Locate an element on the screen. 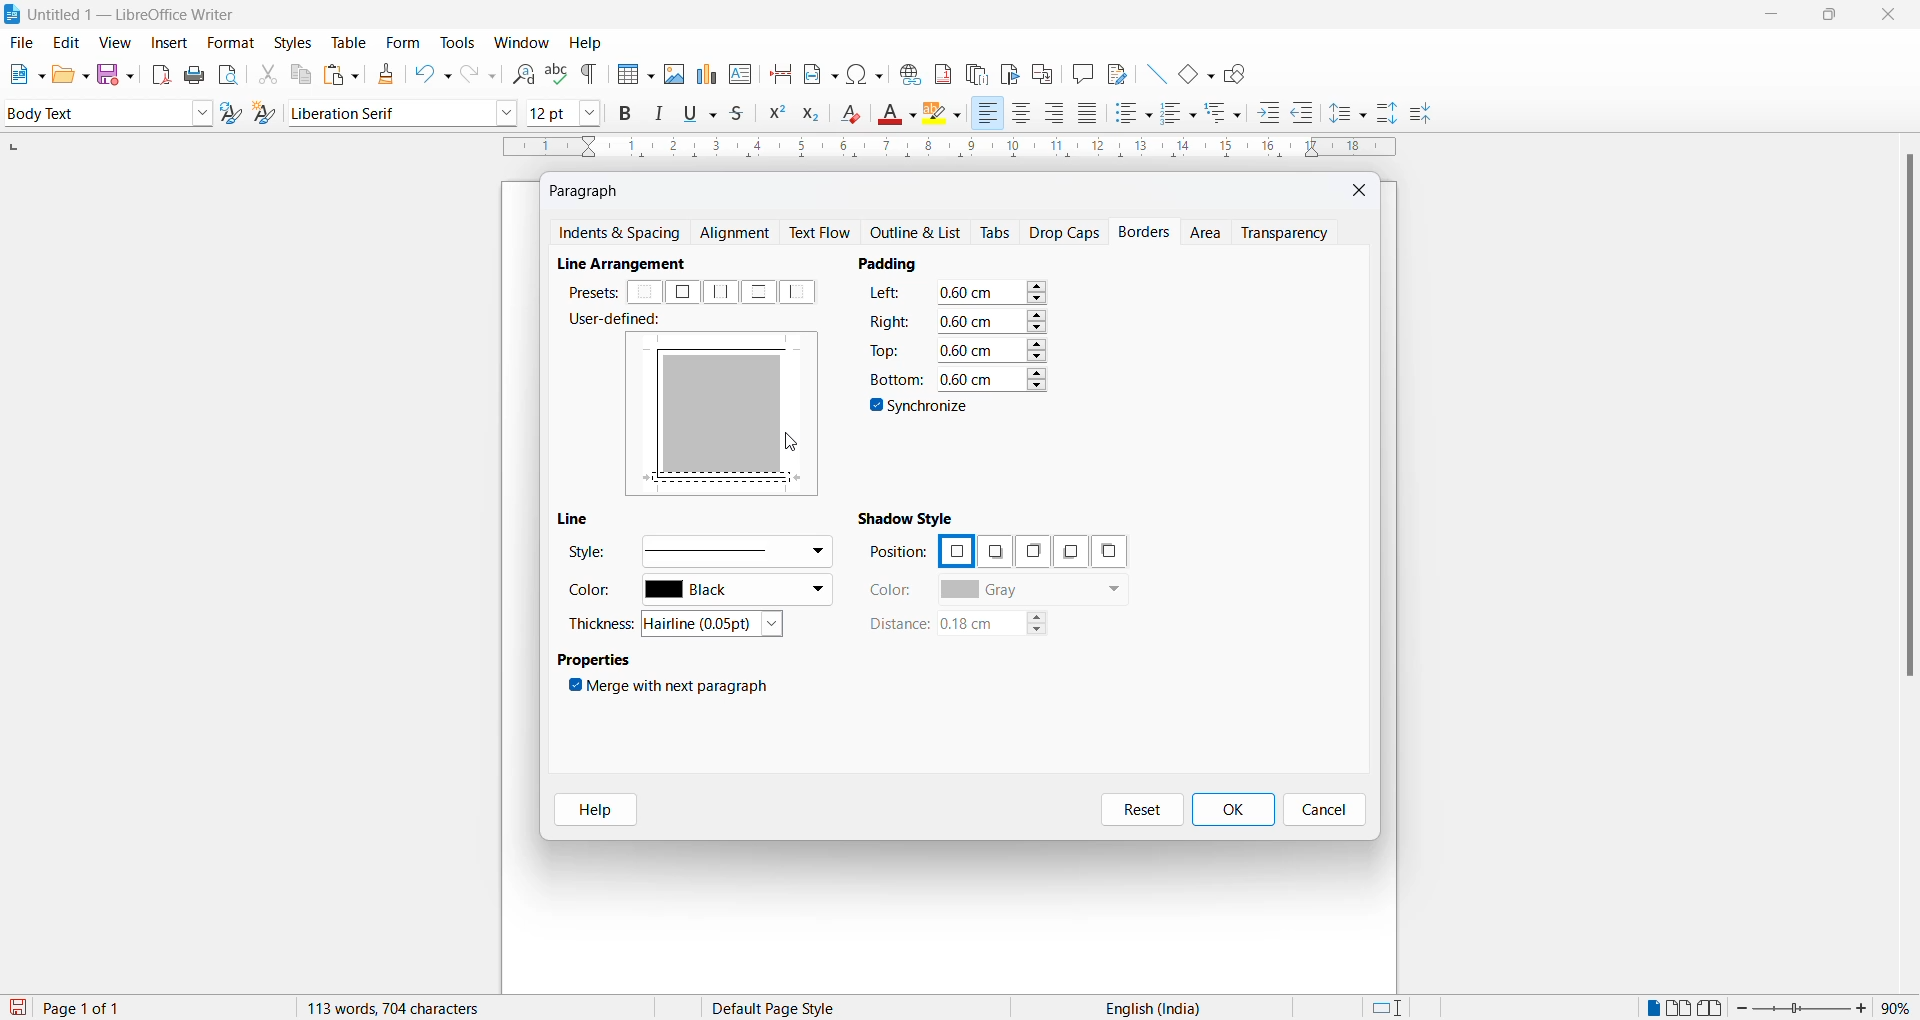 The image size is (1920, 1020). toggle unordered list is located at coordinates (1133, 113).